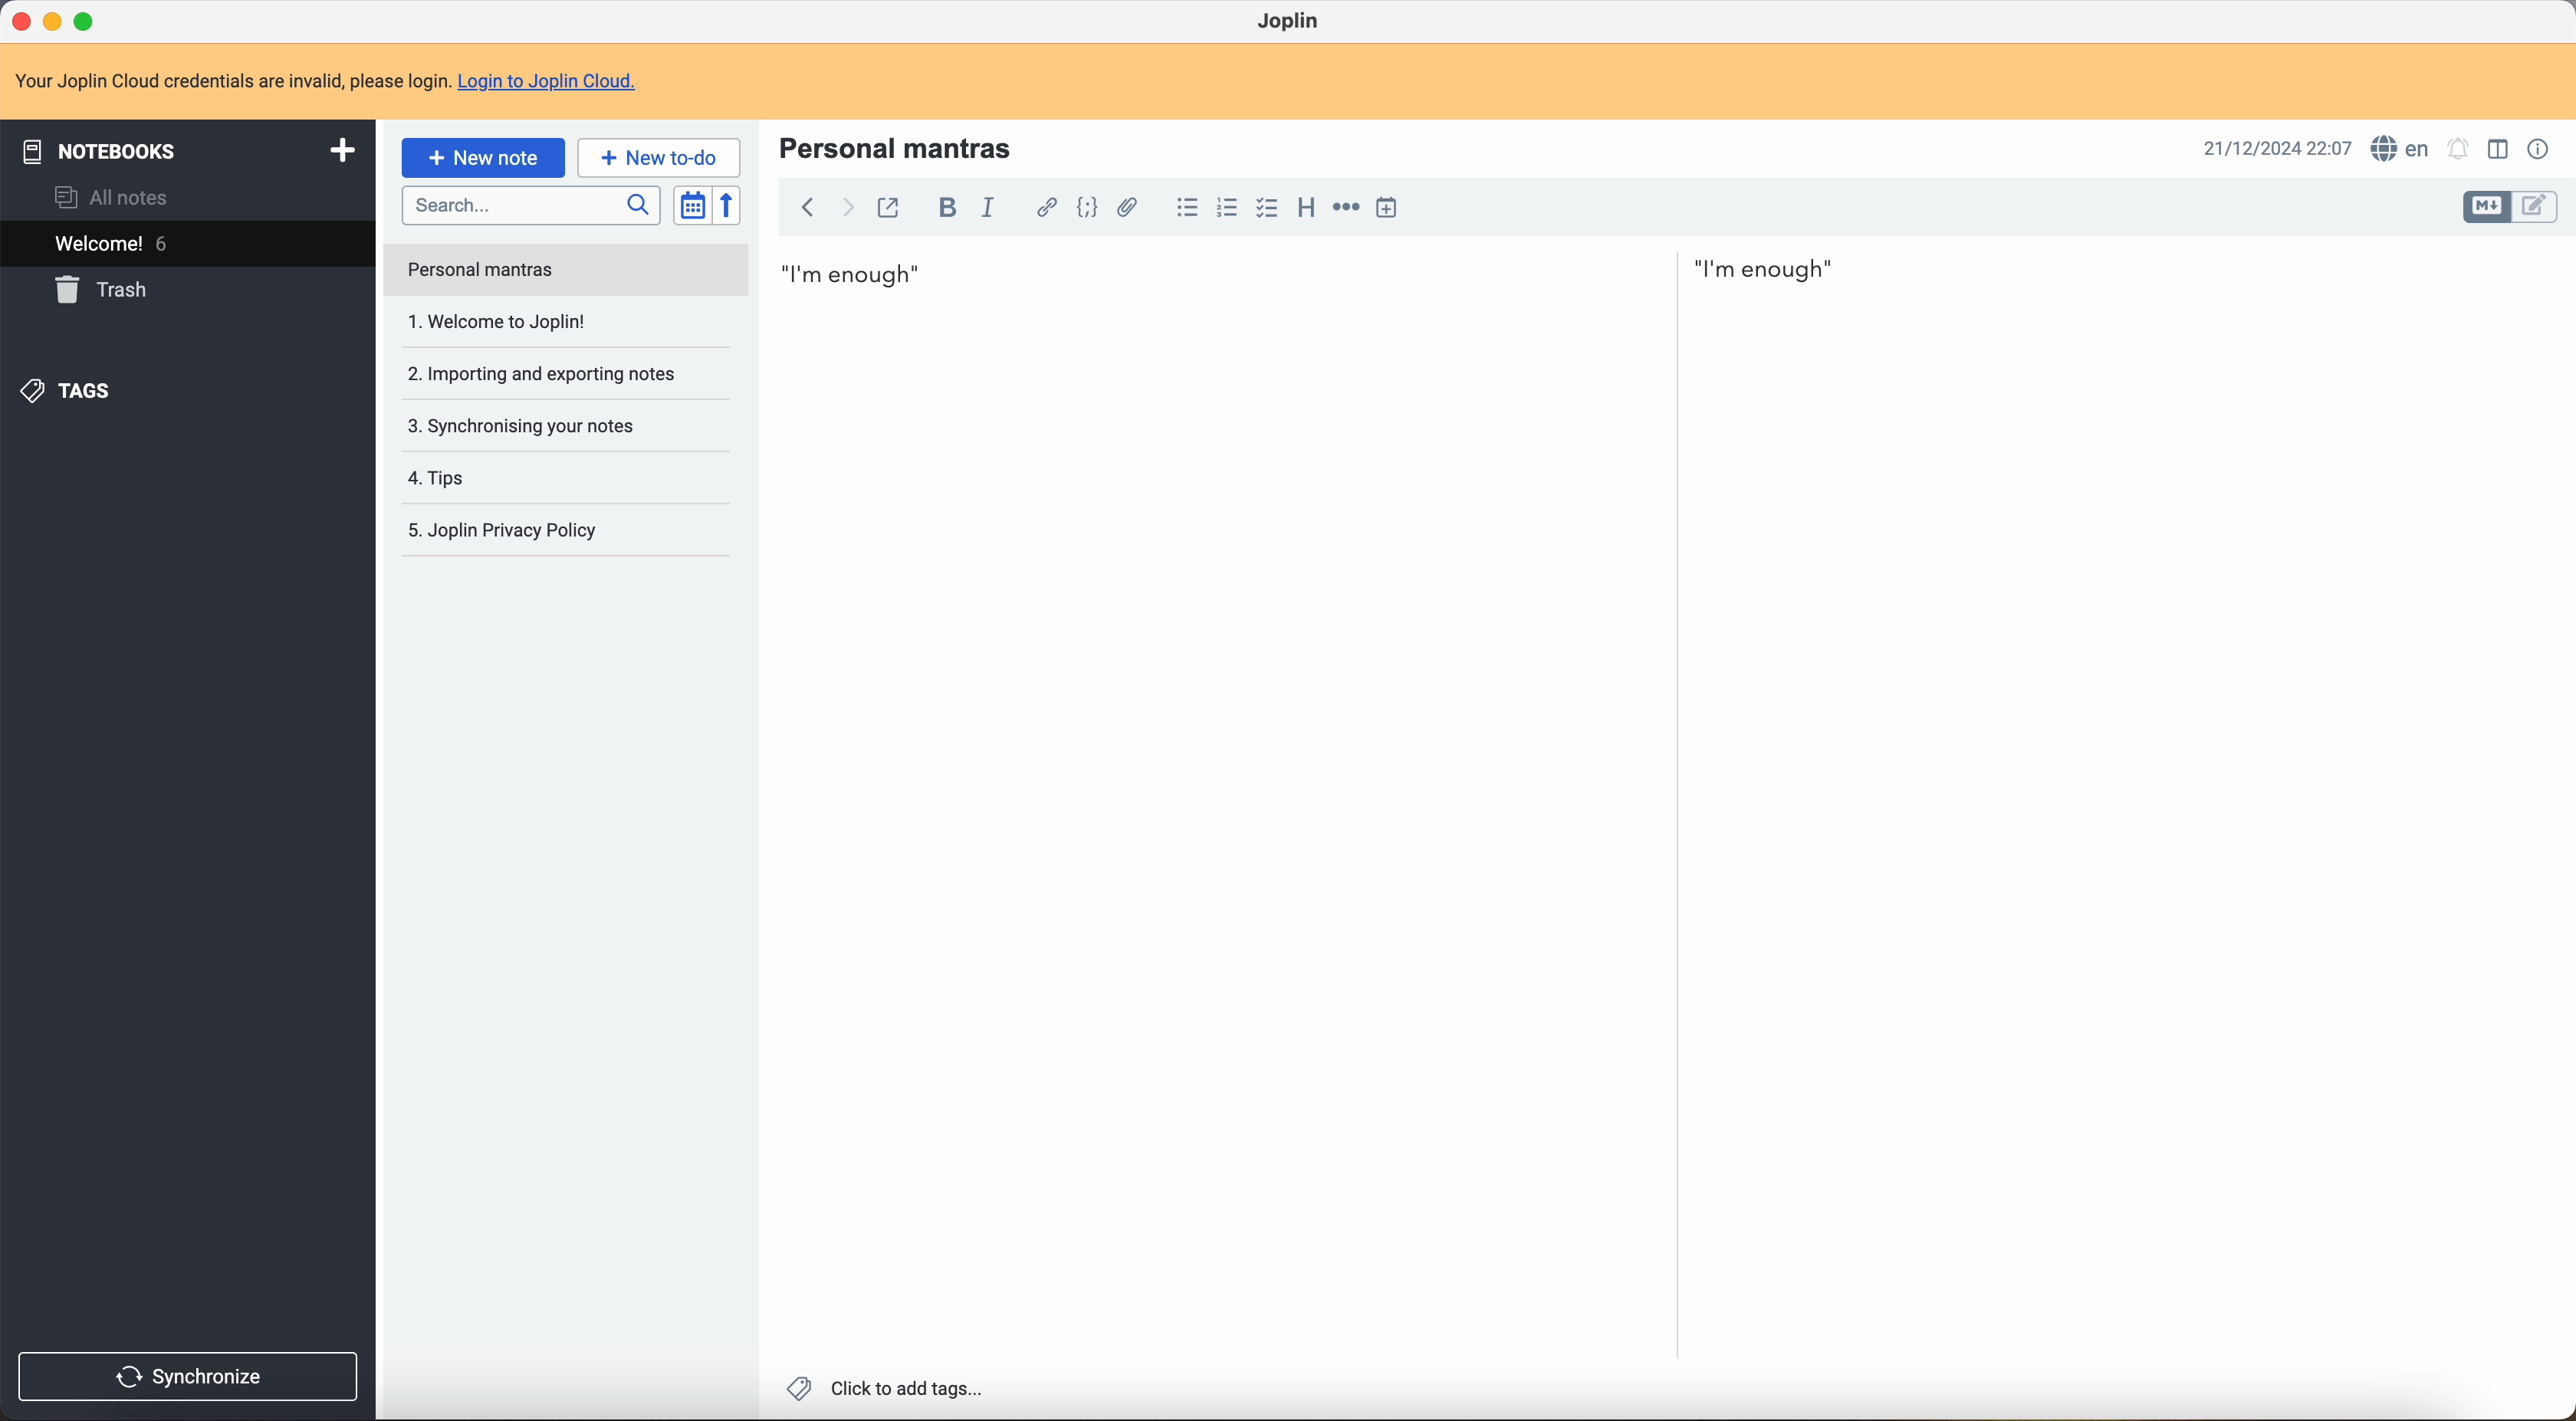 The image size is (2576, 1421). What do you see at coordinates (1207, 837) in the screenshot?
I see `body text` at bounding box center [1207, 837].